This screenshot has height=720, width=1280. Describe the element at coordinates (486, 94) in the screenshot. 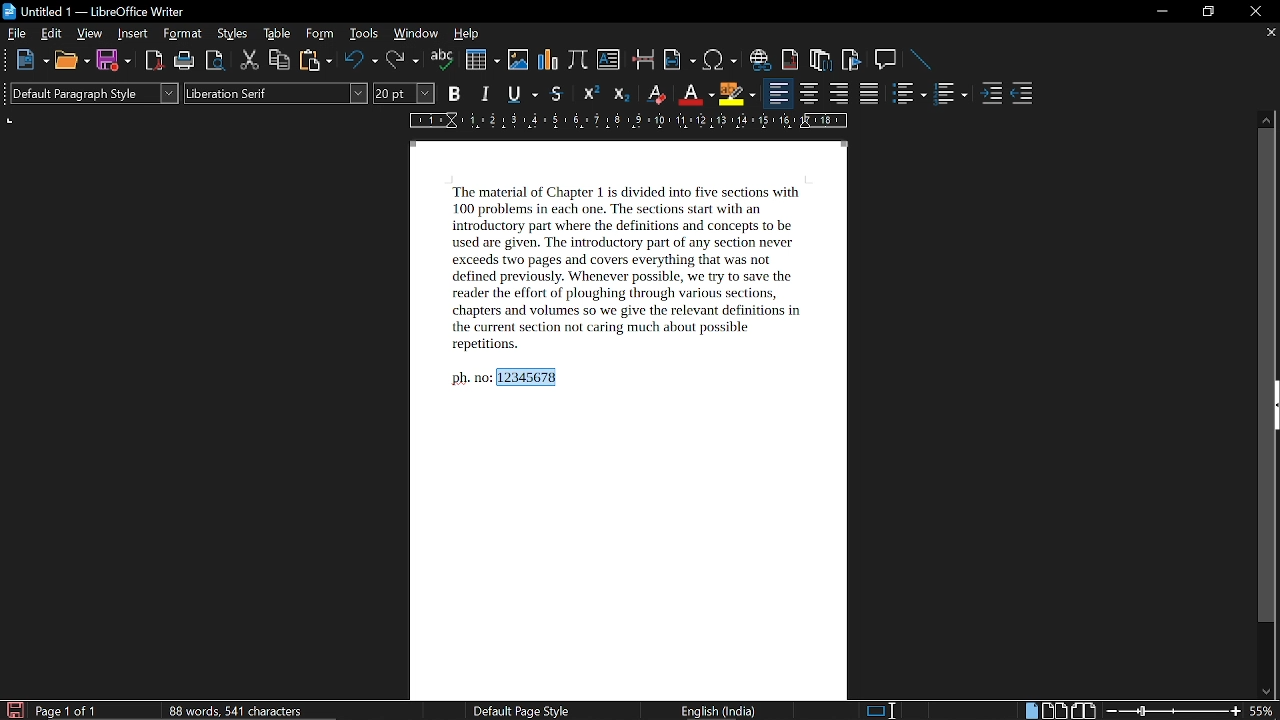

I see `italic` at that location.